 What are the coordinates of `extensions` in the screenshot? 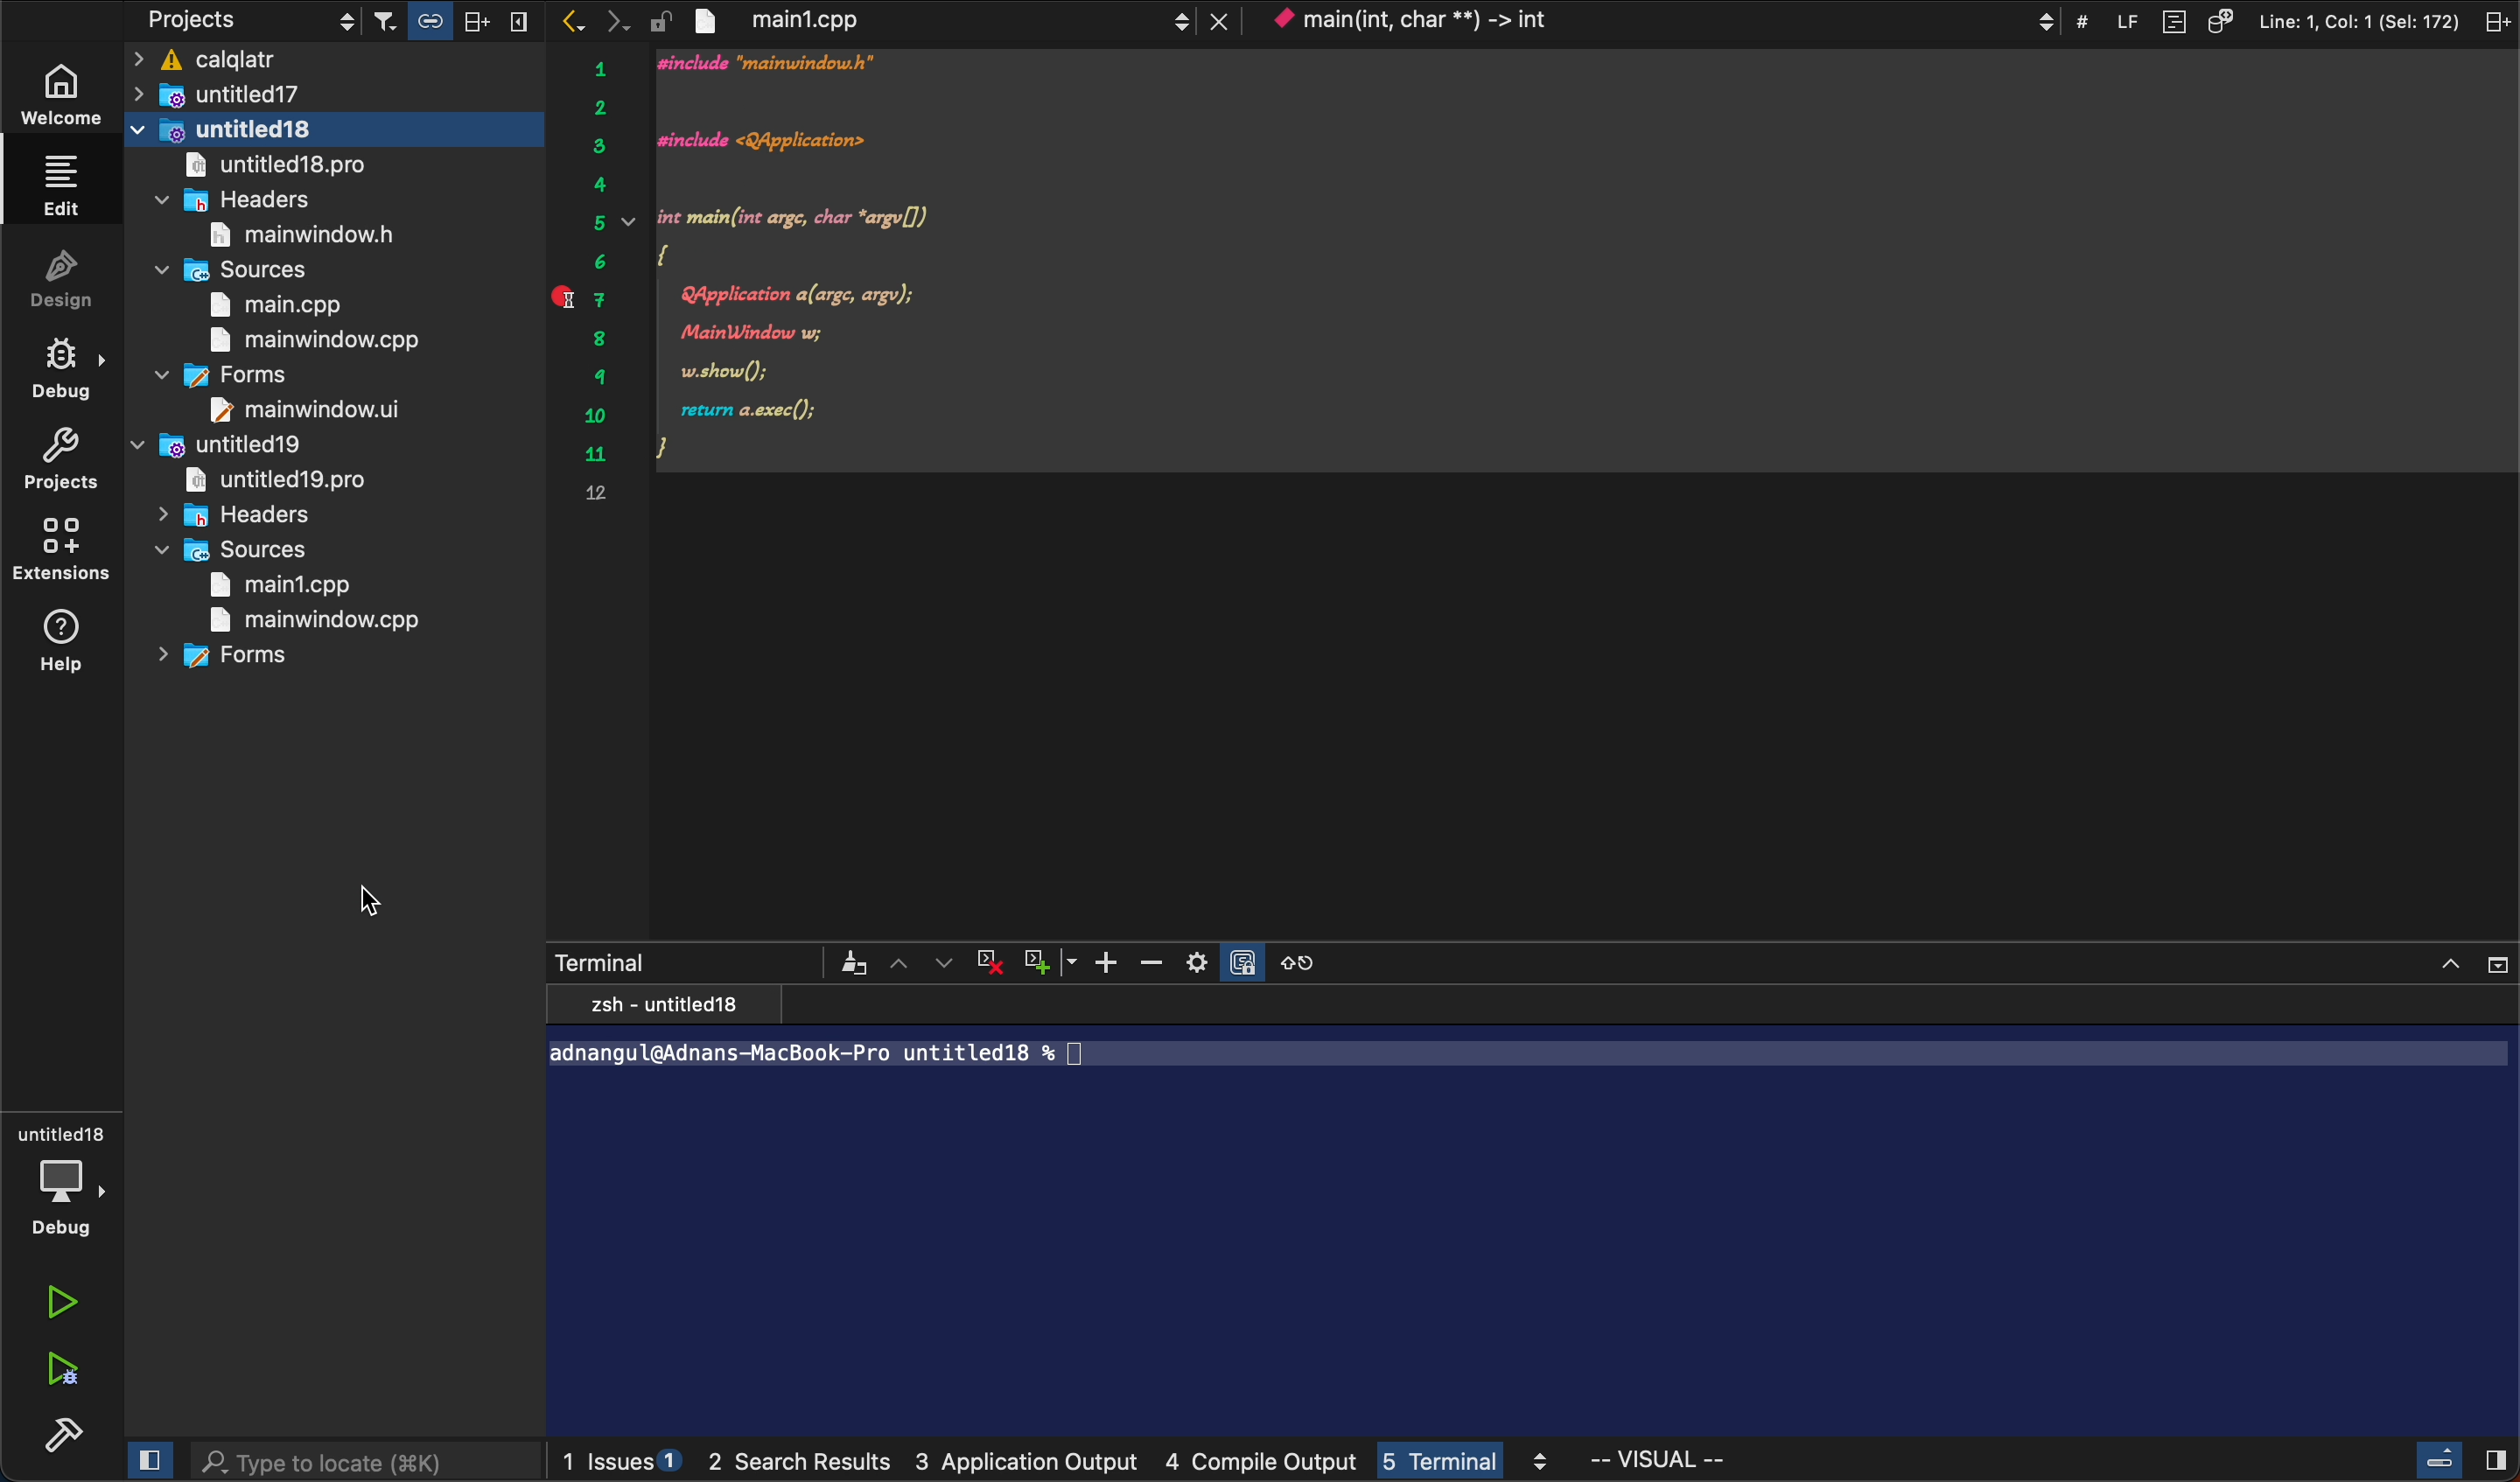 It's located at (62, 550).